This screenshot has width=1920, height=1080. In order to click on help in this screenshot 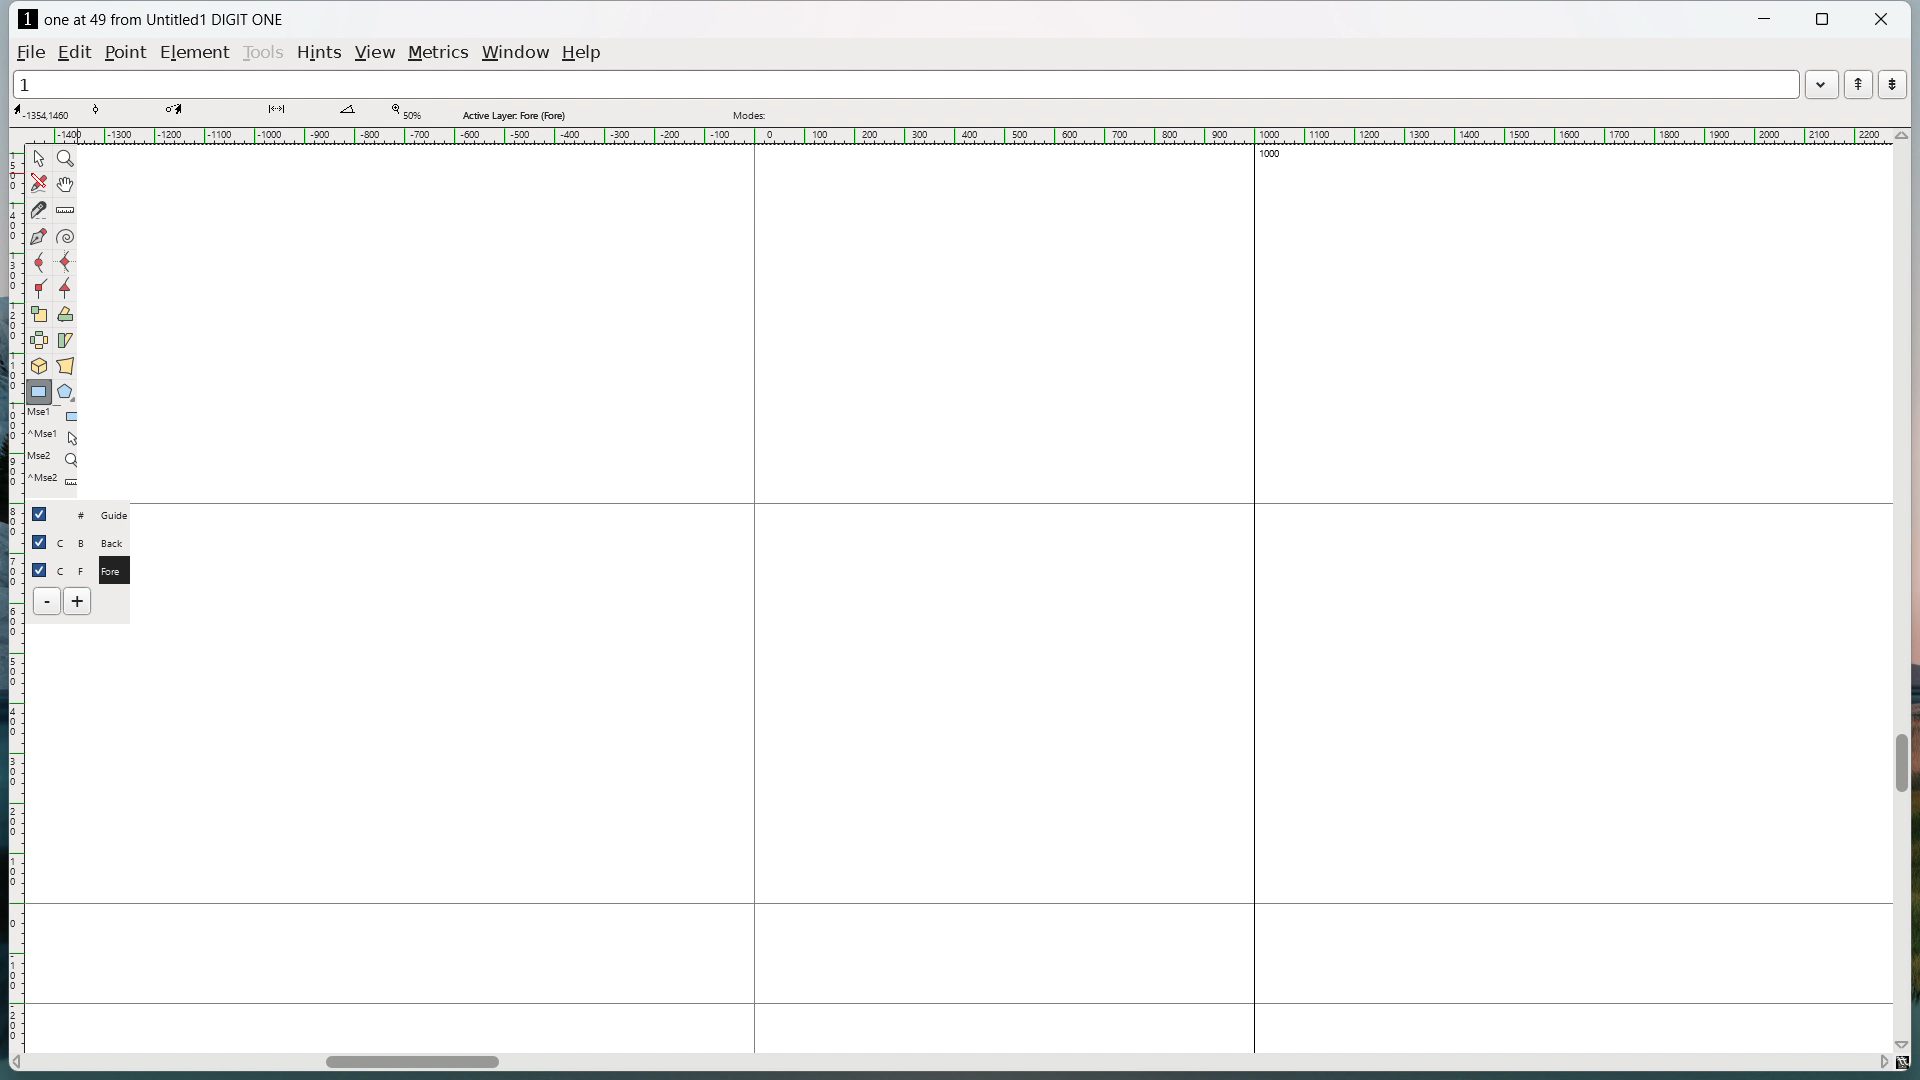, I will do `click(583, 53)`.